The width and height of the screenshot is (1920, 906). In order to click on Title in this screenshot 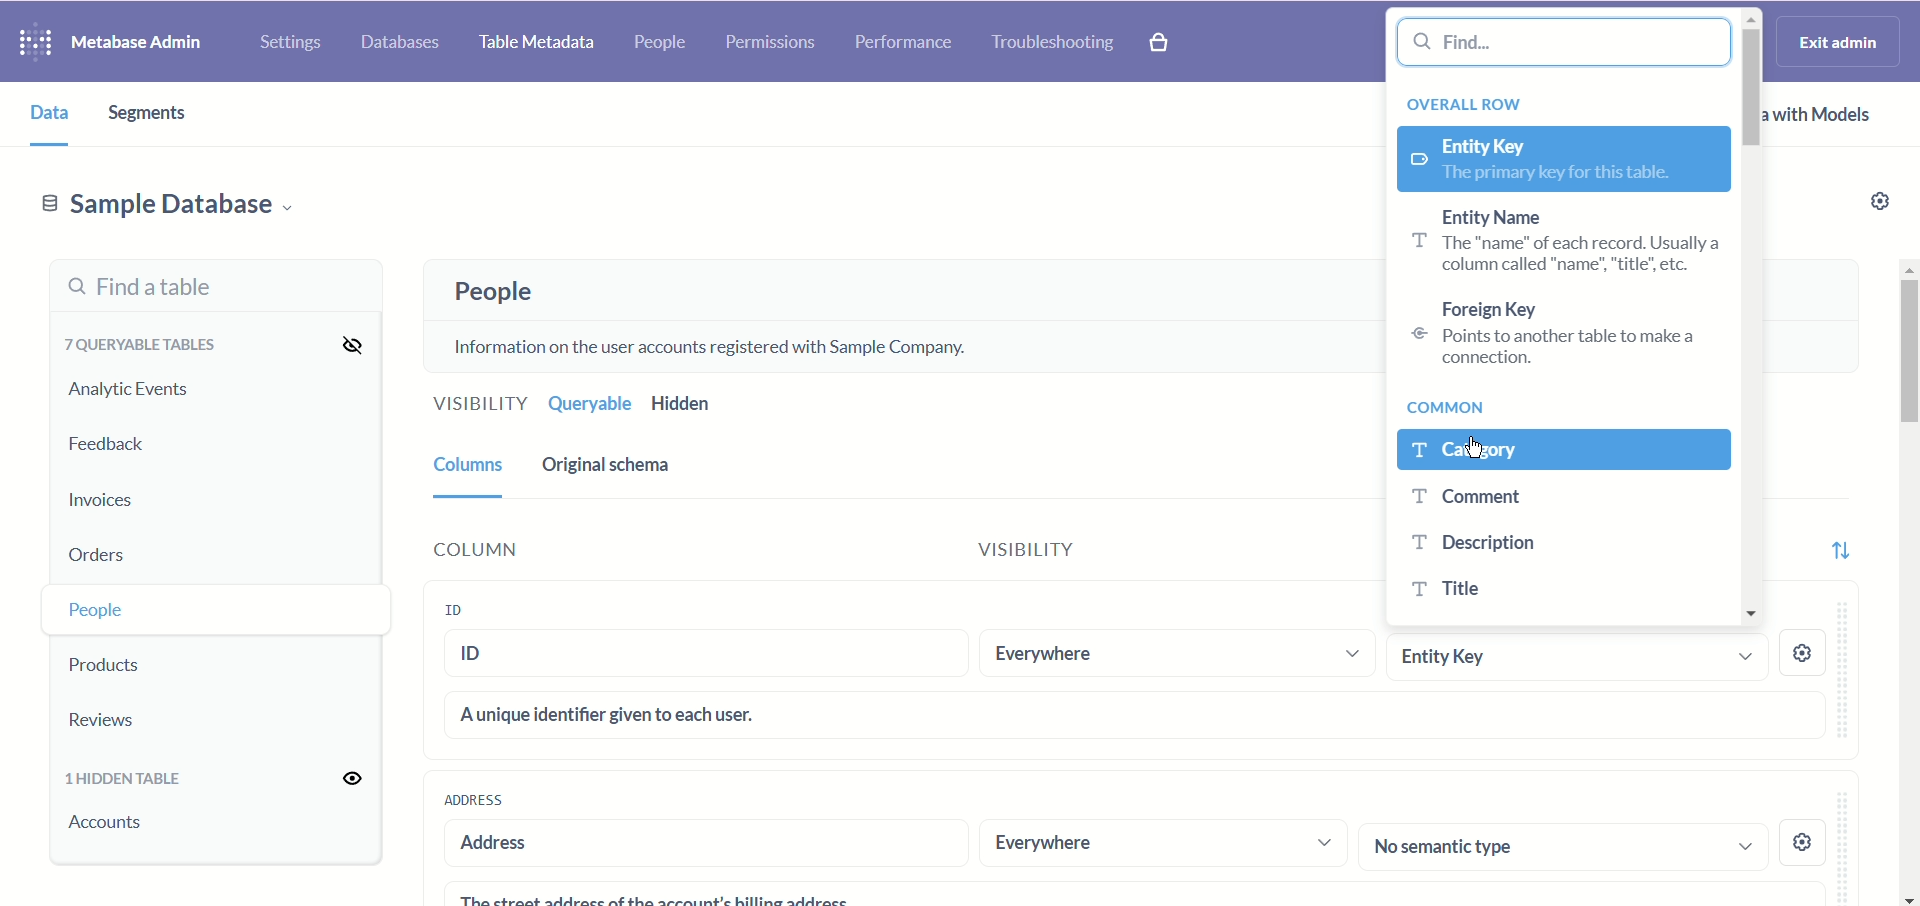, I will do `click(1550, 586)`.